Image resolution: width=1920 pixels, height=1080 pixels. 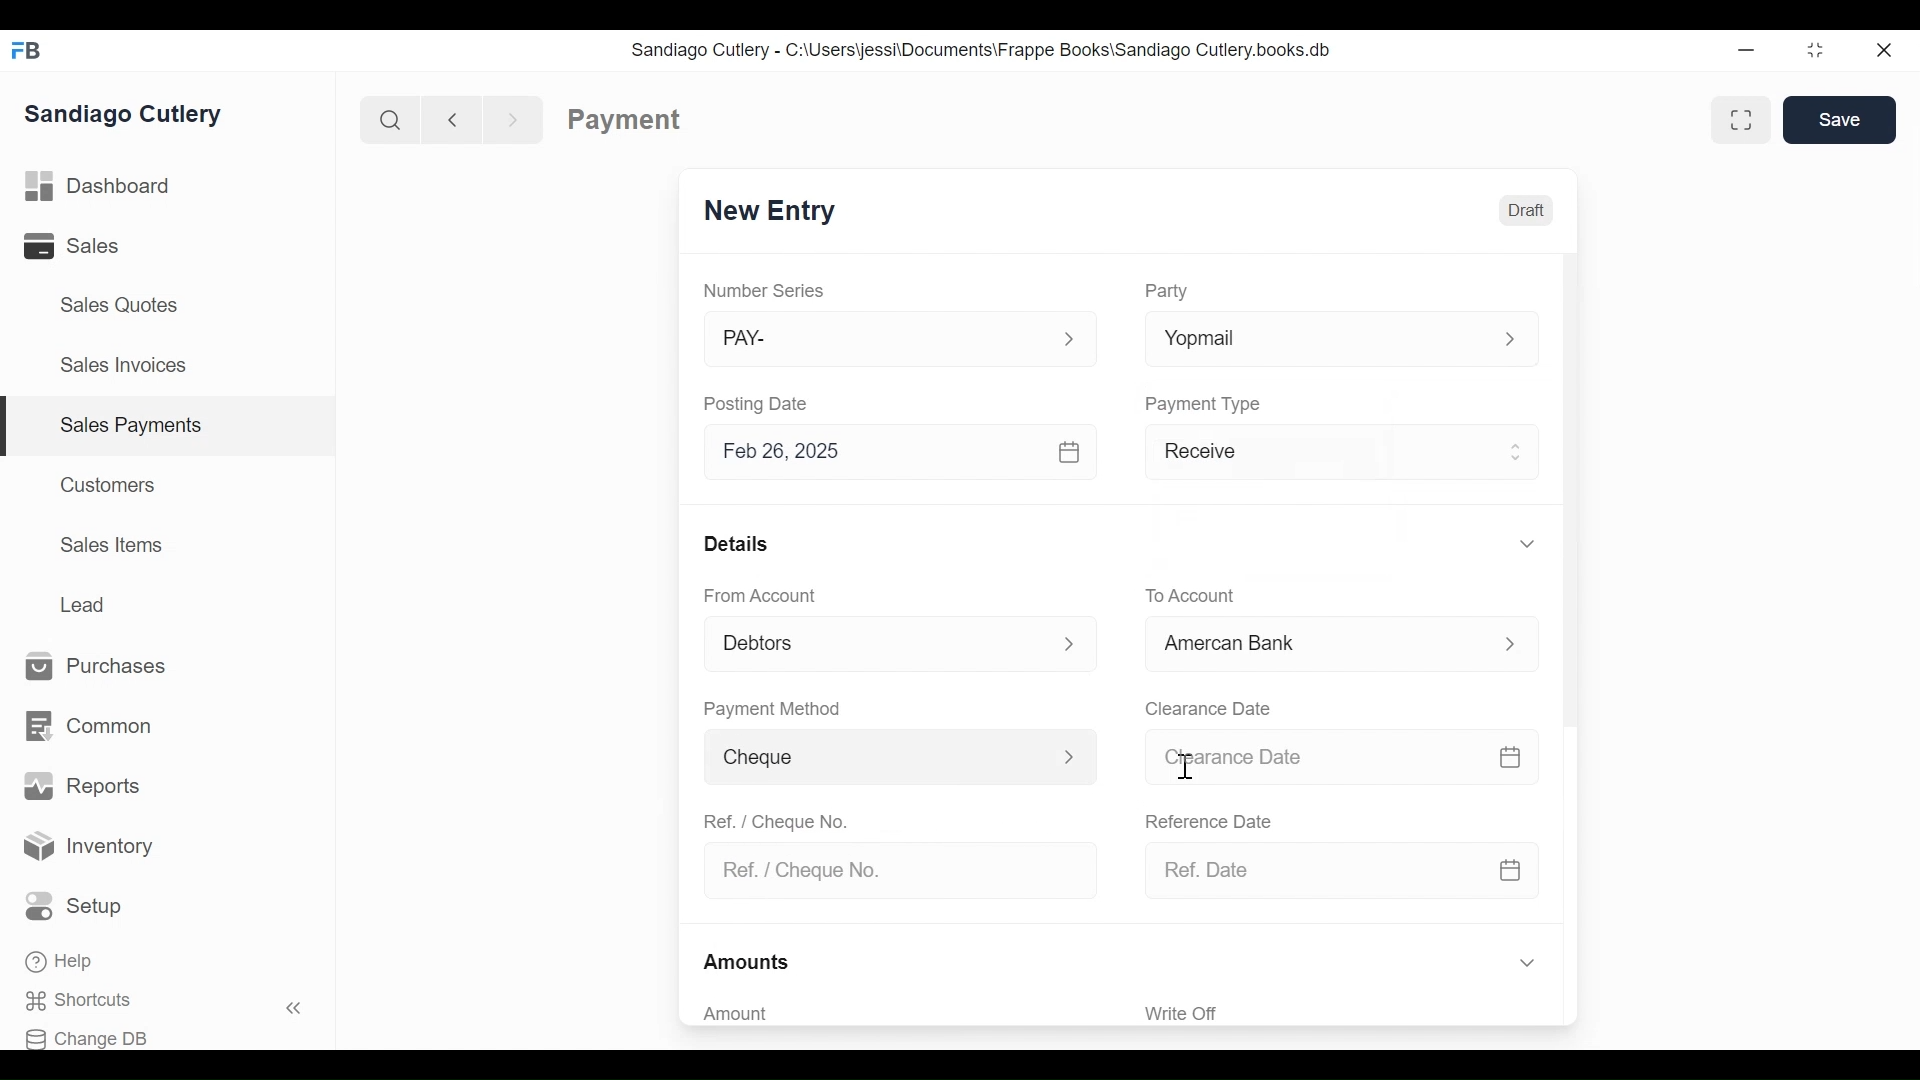 What do you see at coordinates (759, 403) in the screenshot?
I see `Posting Date` at bounding box center [759, 403].